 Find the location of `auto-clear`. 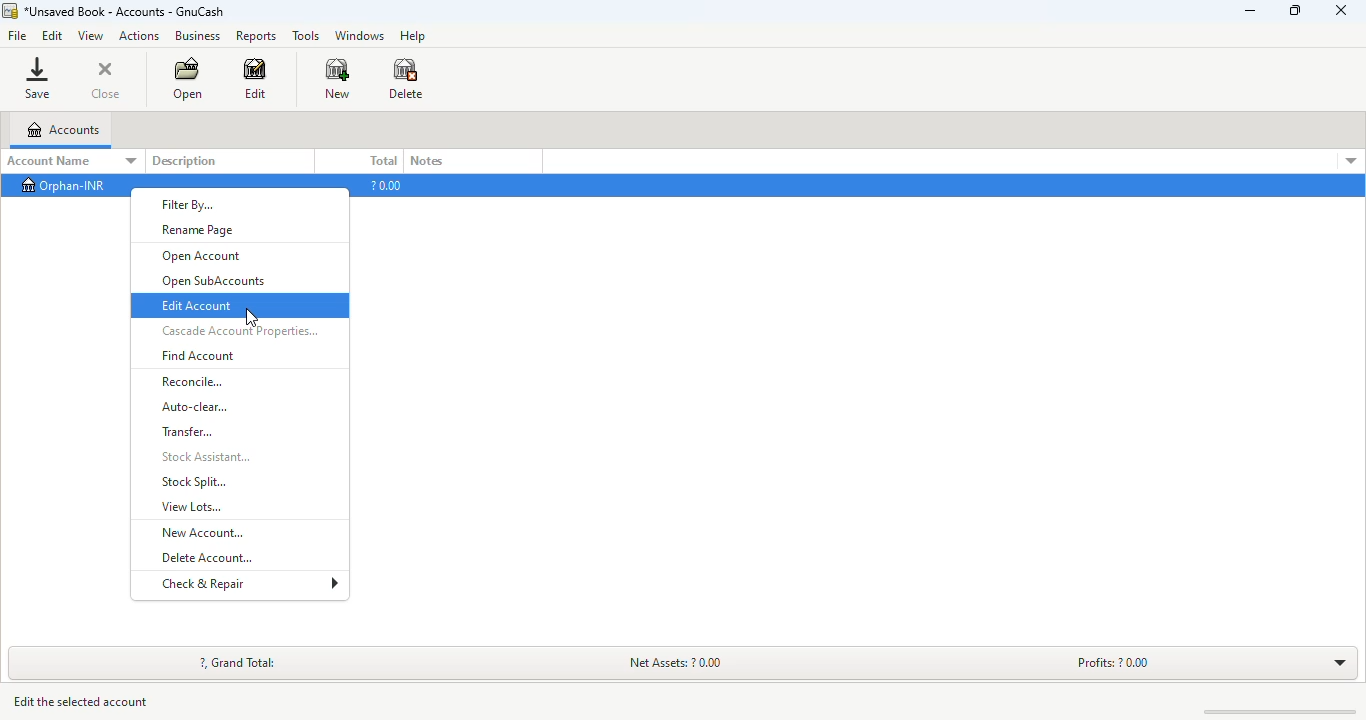

auto-clear is located at coordinates (194, 406).